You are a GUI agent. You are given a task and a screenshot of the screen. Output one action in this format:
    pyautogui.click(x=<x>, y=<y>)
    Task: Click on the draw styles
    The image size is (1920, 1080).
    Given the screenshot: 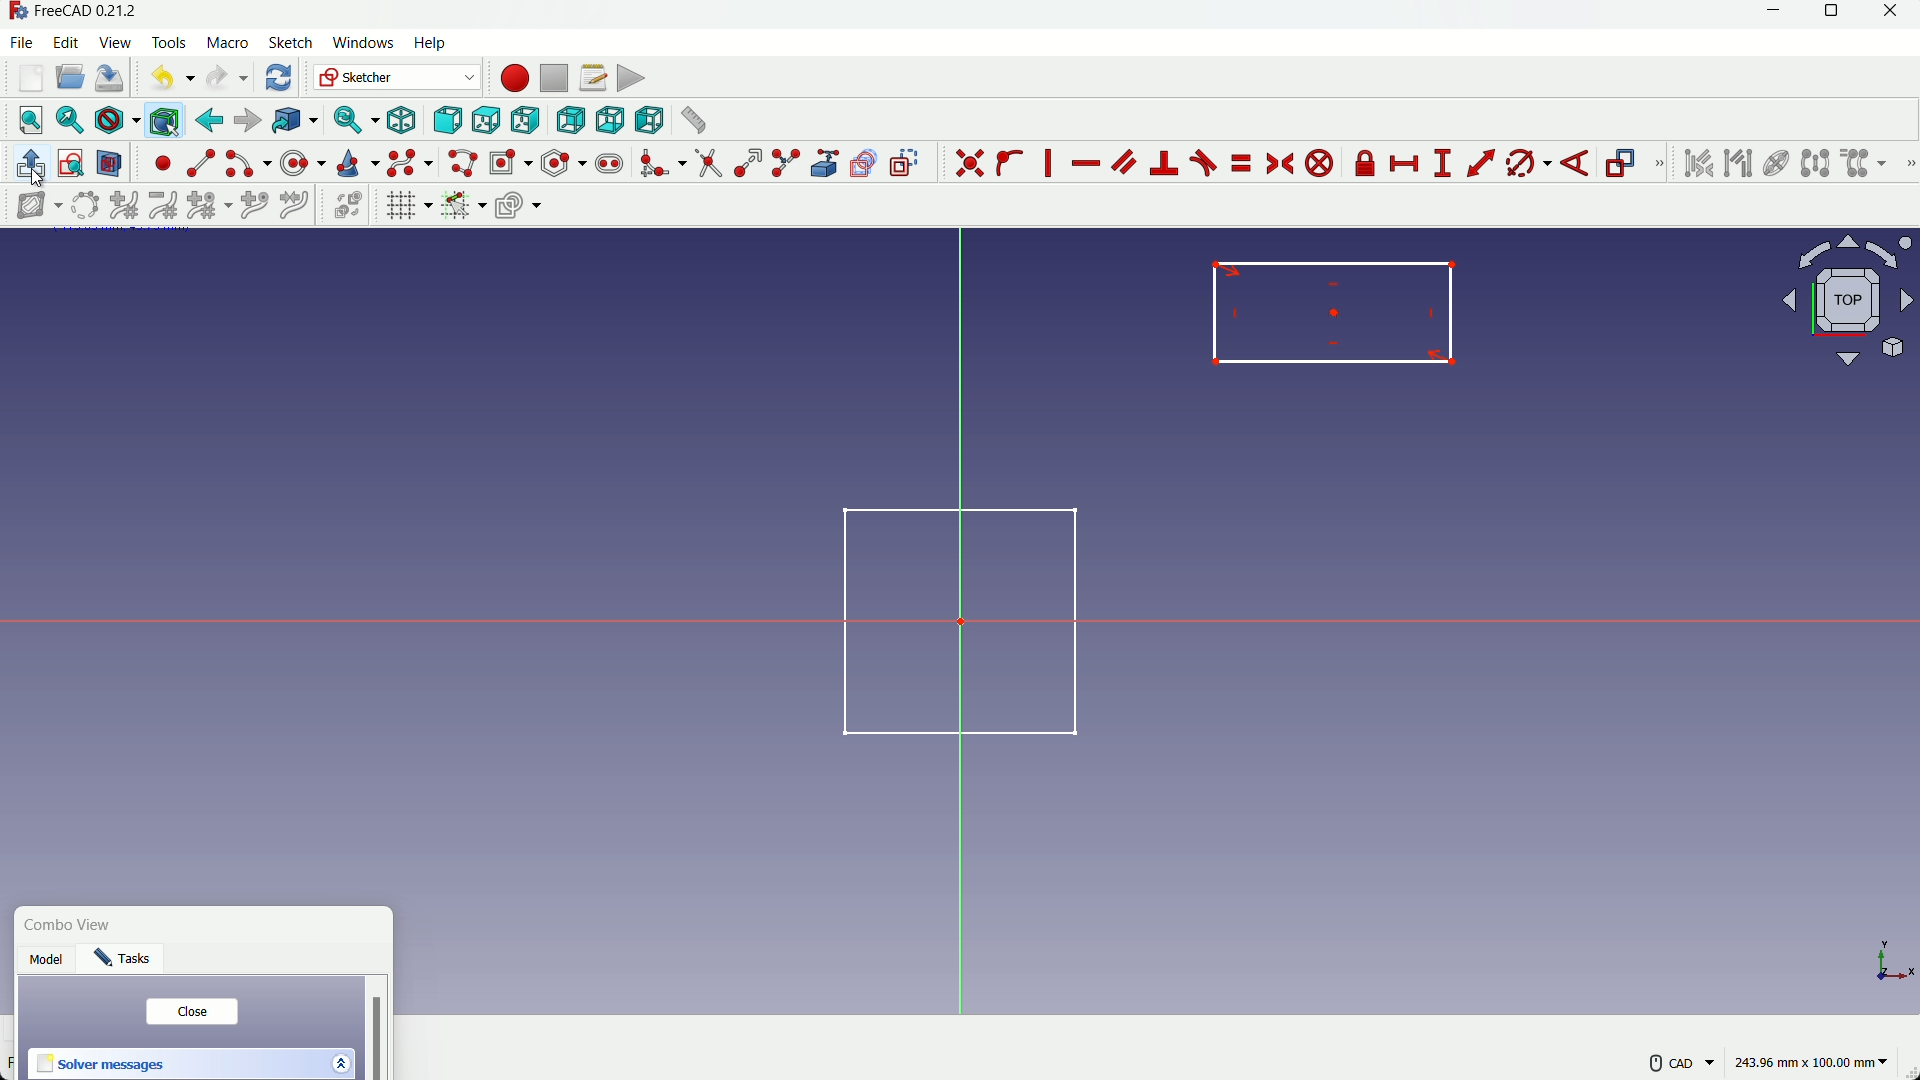 What is the action you would take?
    pyautogui.click(x=116, y=120)
    